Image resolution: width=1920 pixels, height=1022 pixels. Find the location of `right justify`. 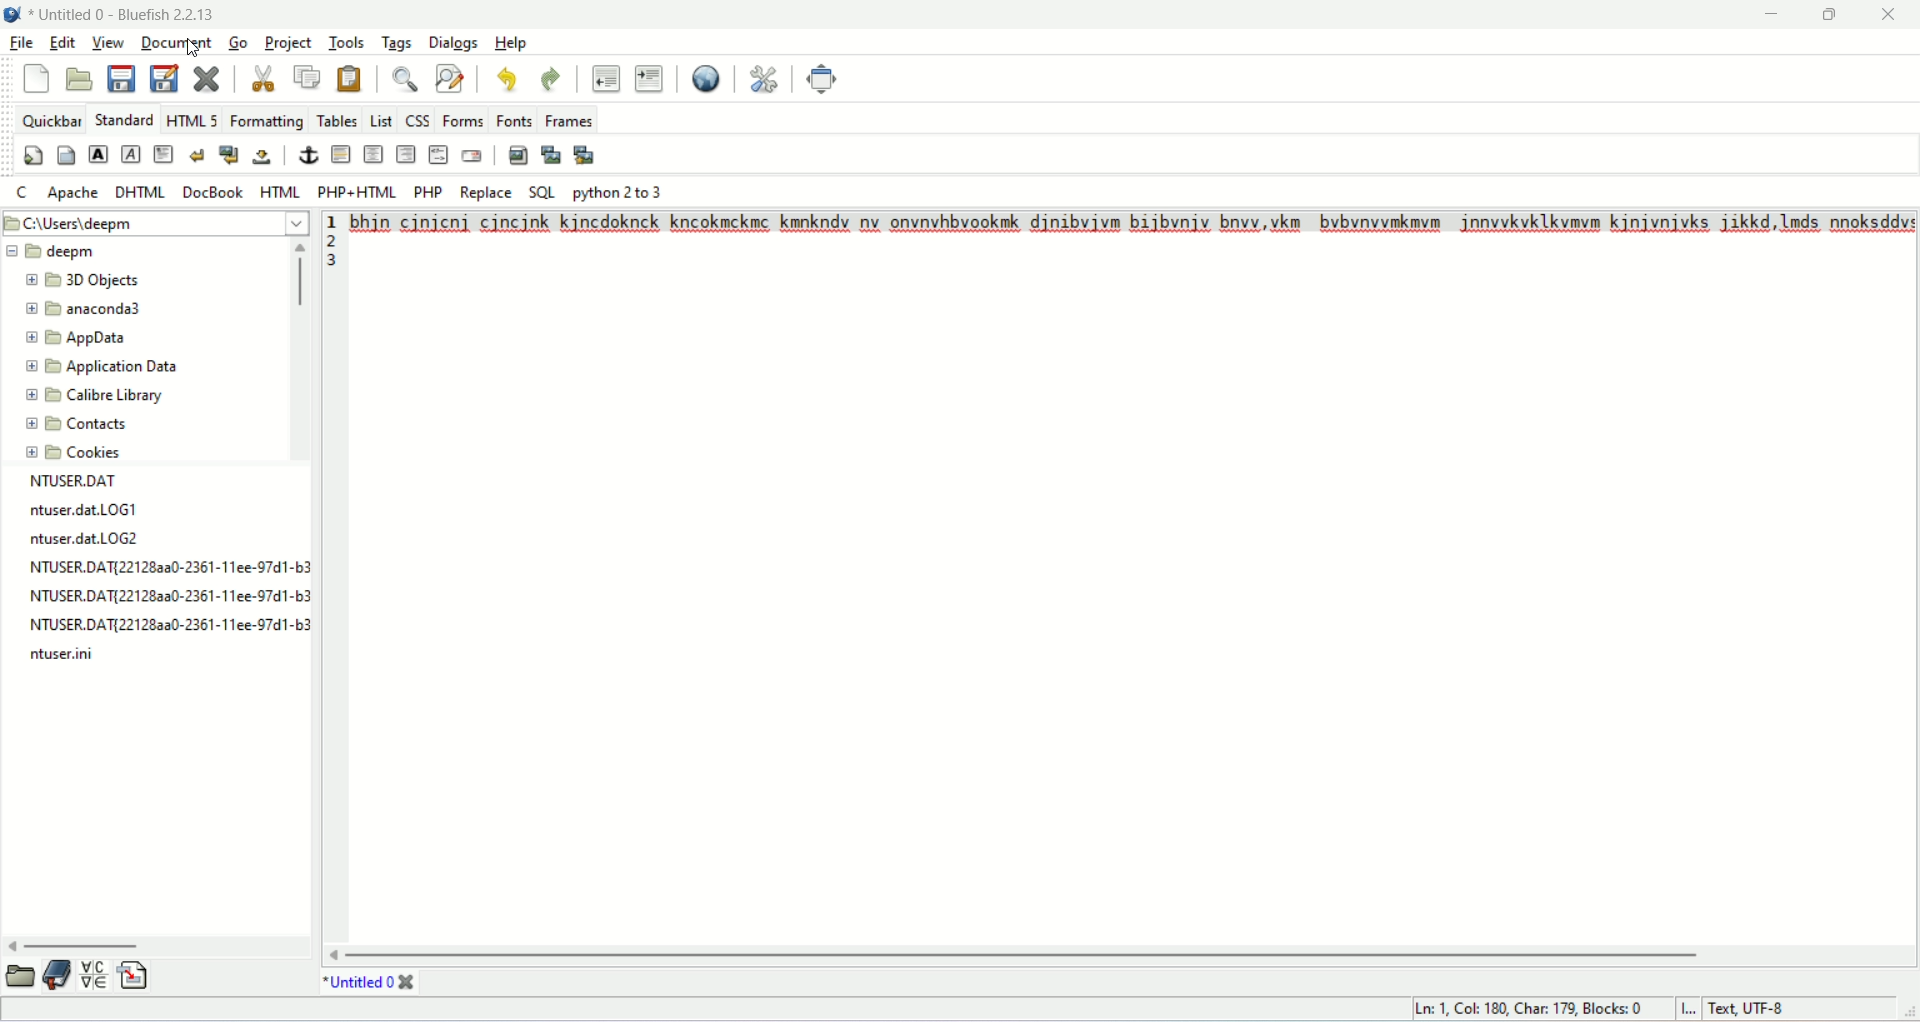

right justify is located at coordinates (407, 154).